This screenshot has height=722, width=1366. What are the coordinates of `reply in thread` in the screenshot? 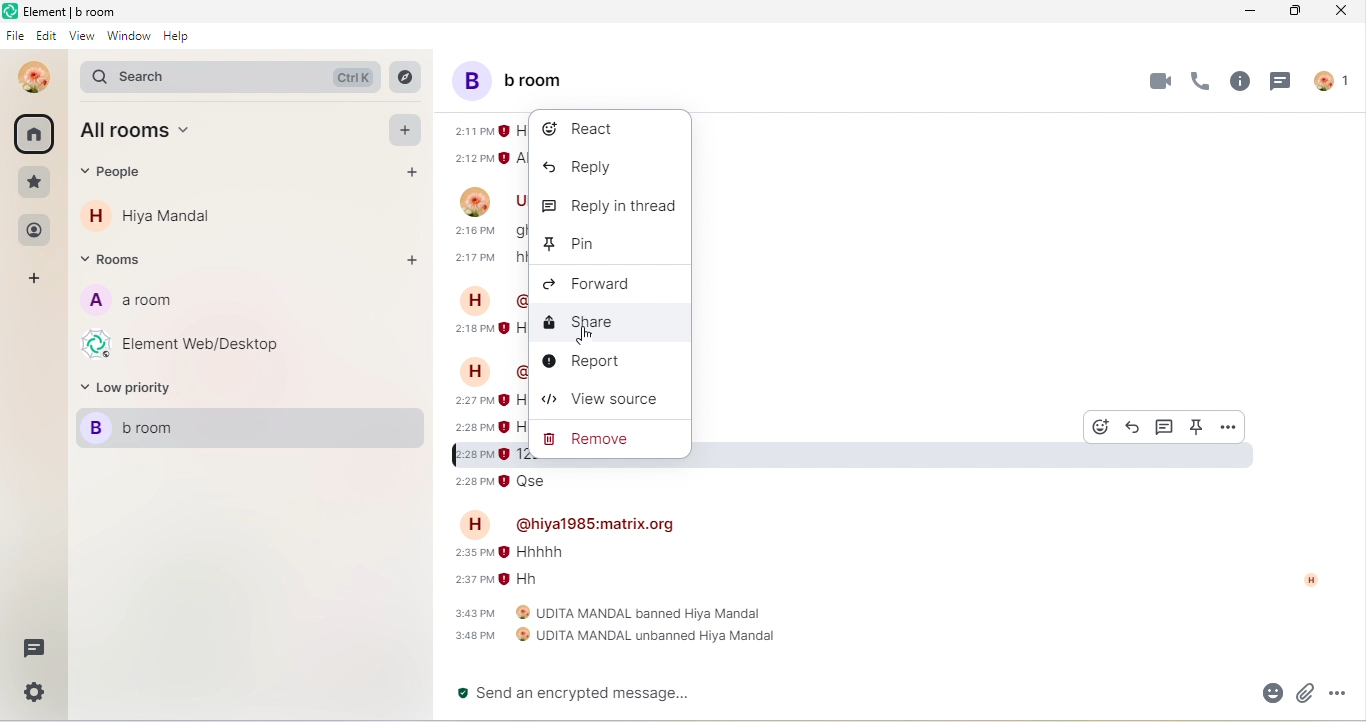 It's located at (609, 203).